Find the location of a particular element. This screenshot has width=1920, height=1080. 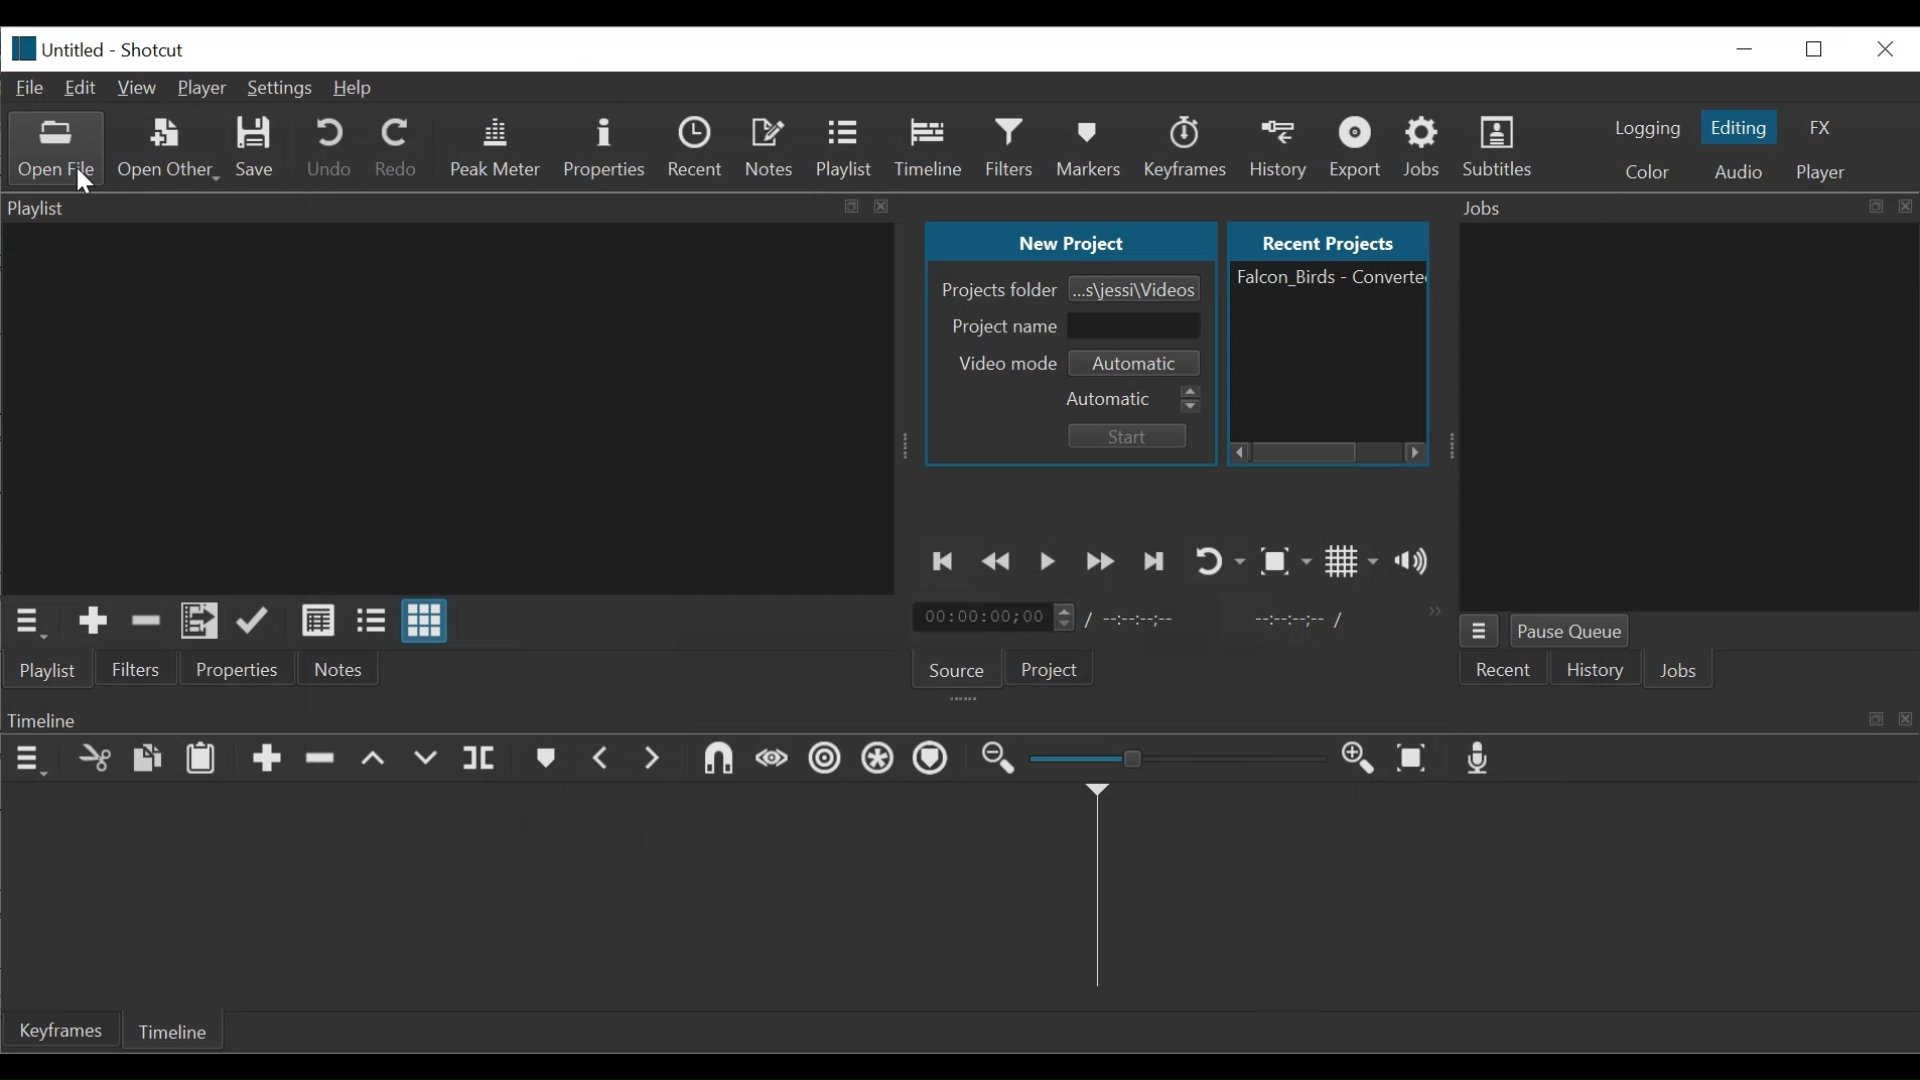

Show volume control is located at coordinates (1415, 562).